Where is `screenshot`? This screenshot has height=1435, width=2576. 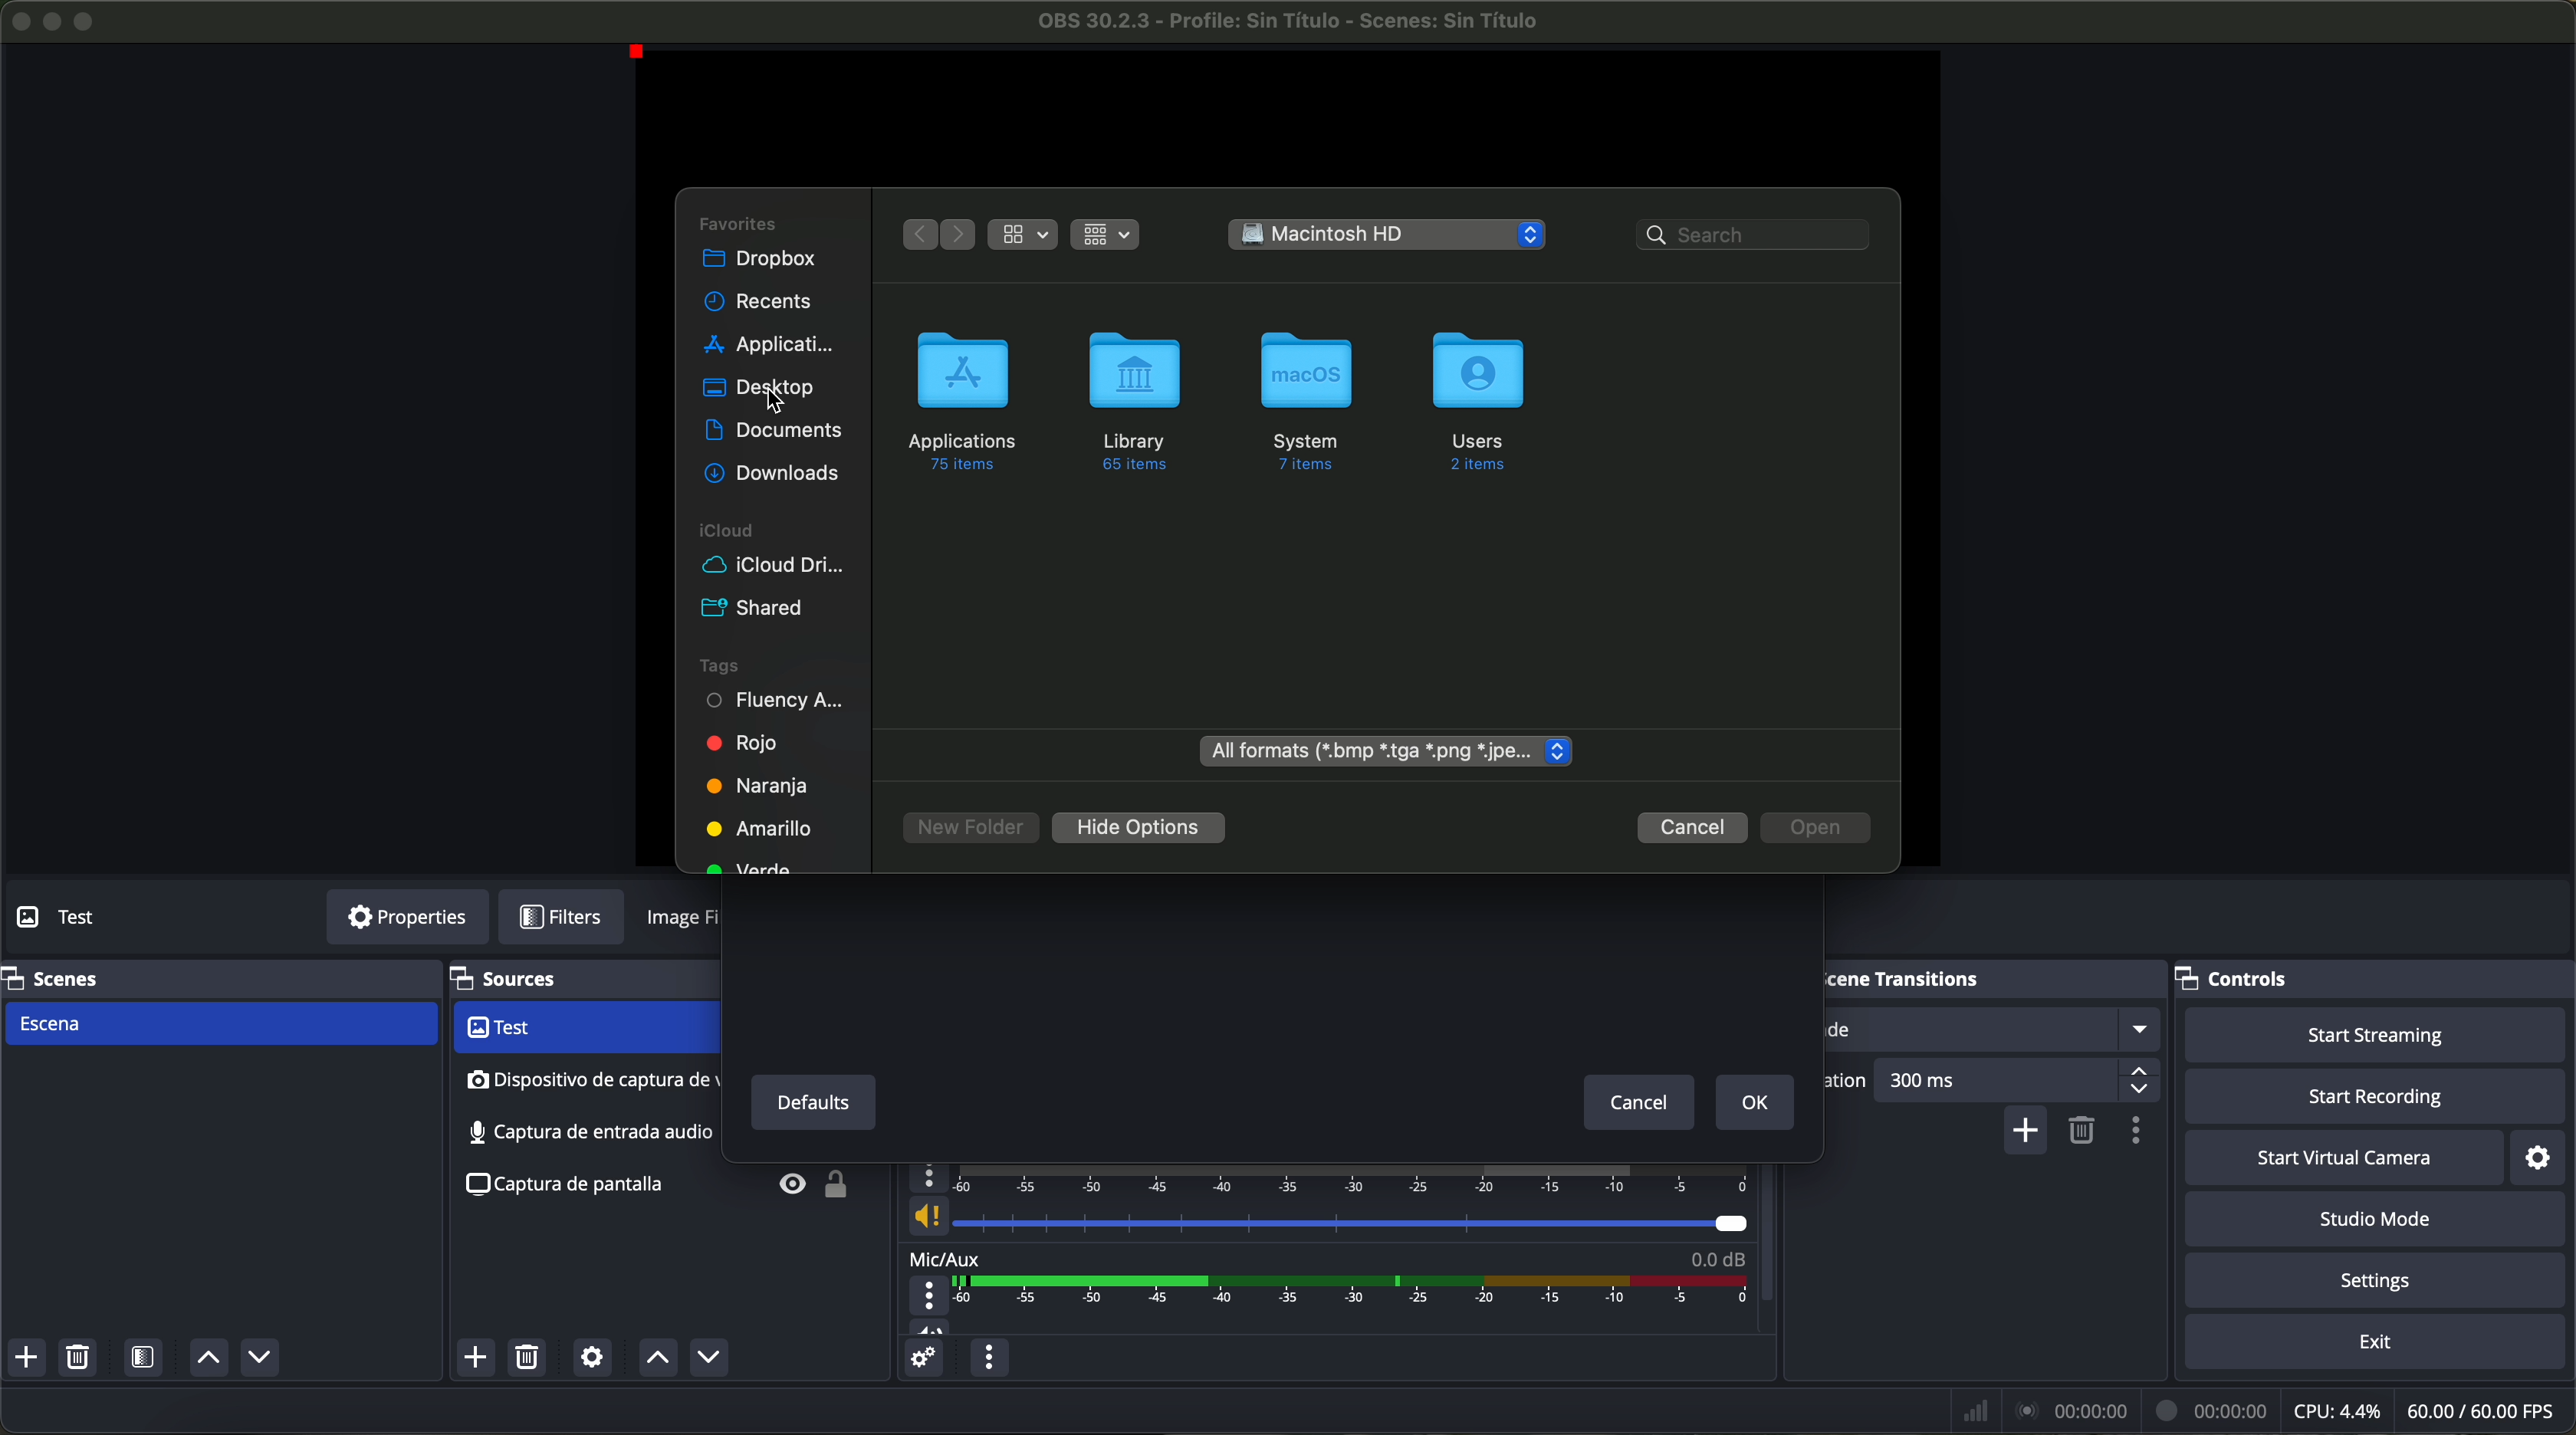 screenshot is located at coordinates (585, 1132).